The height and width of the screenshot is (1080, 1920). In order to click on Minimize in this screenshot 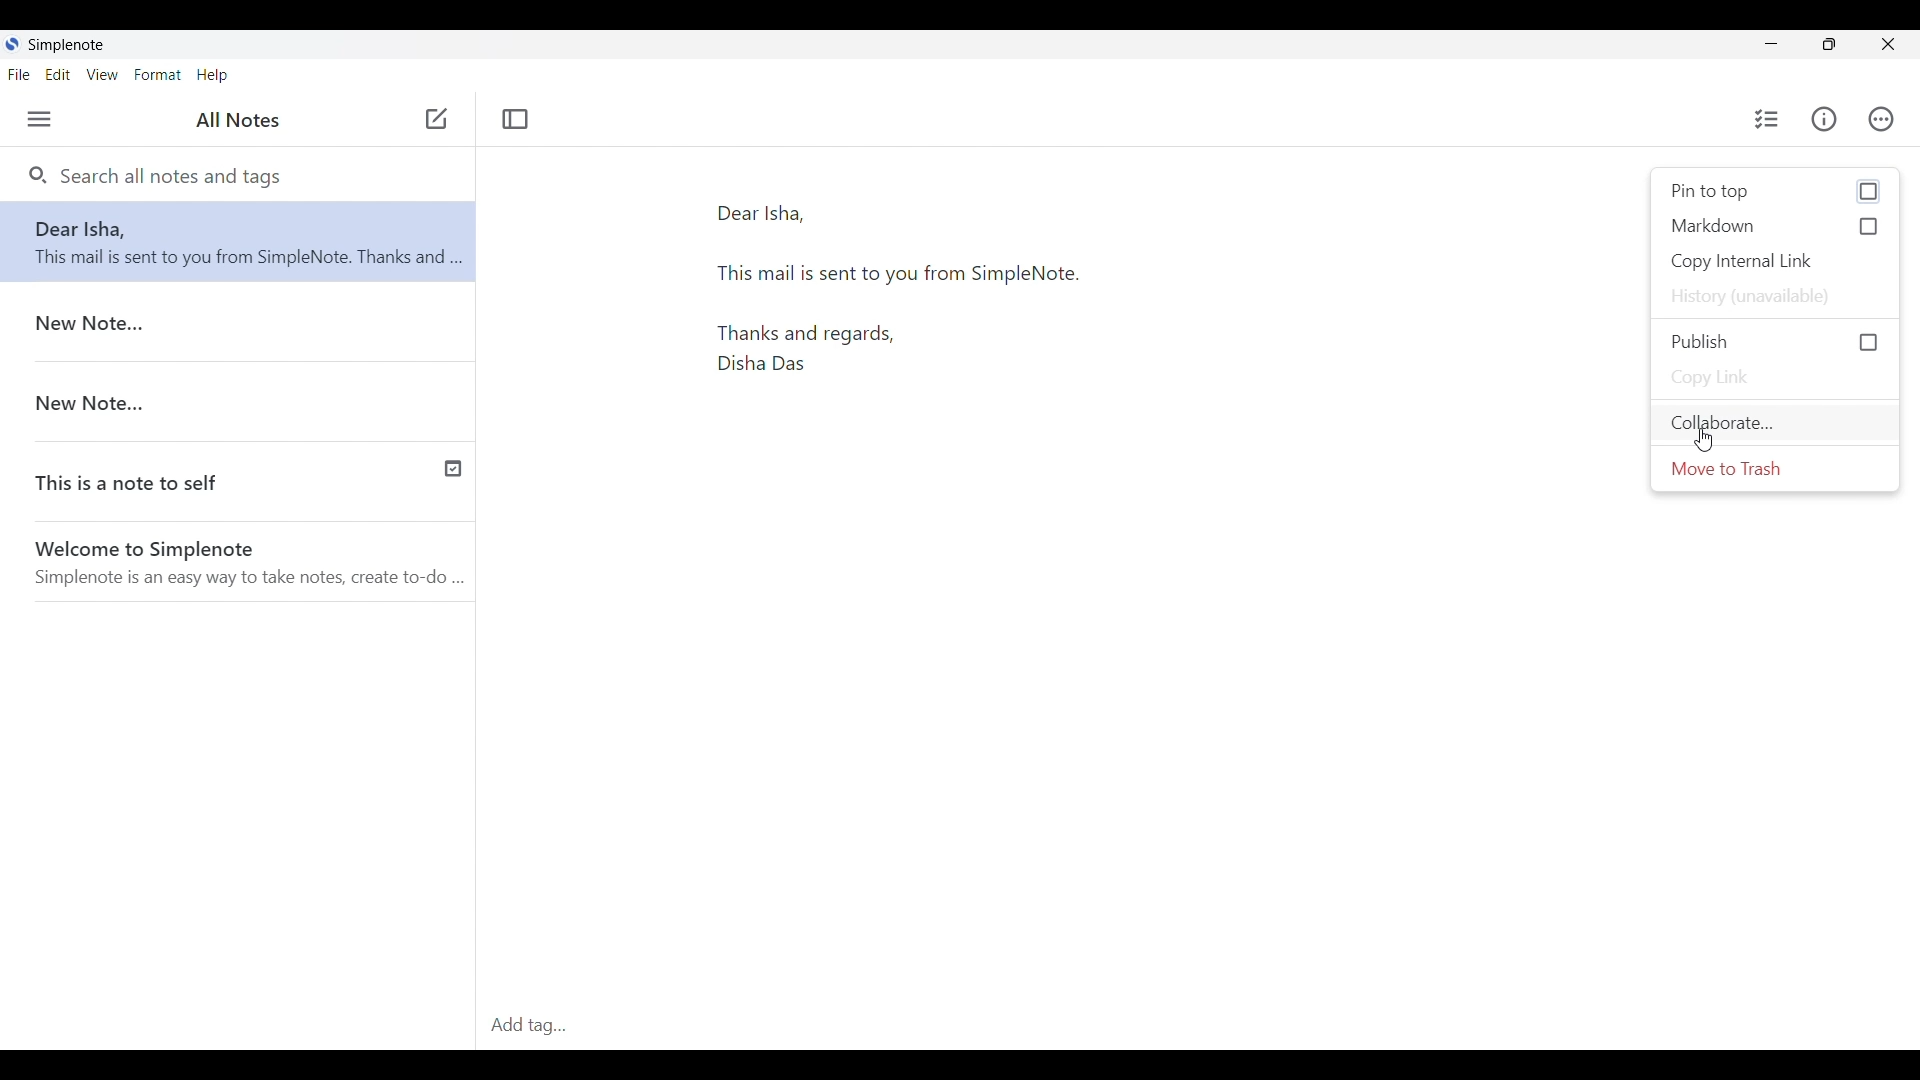, I will do `click(1772, 44)`.